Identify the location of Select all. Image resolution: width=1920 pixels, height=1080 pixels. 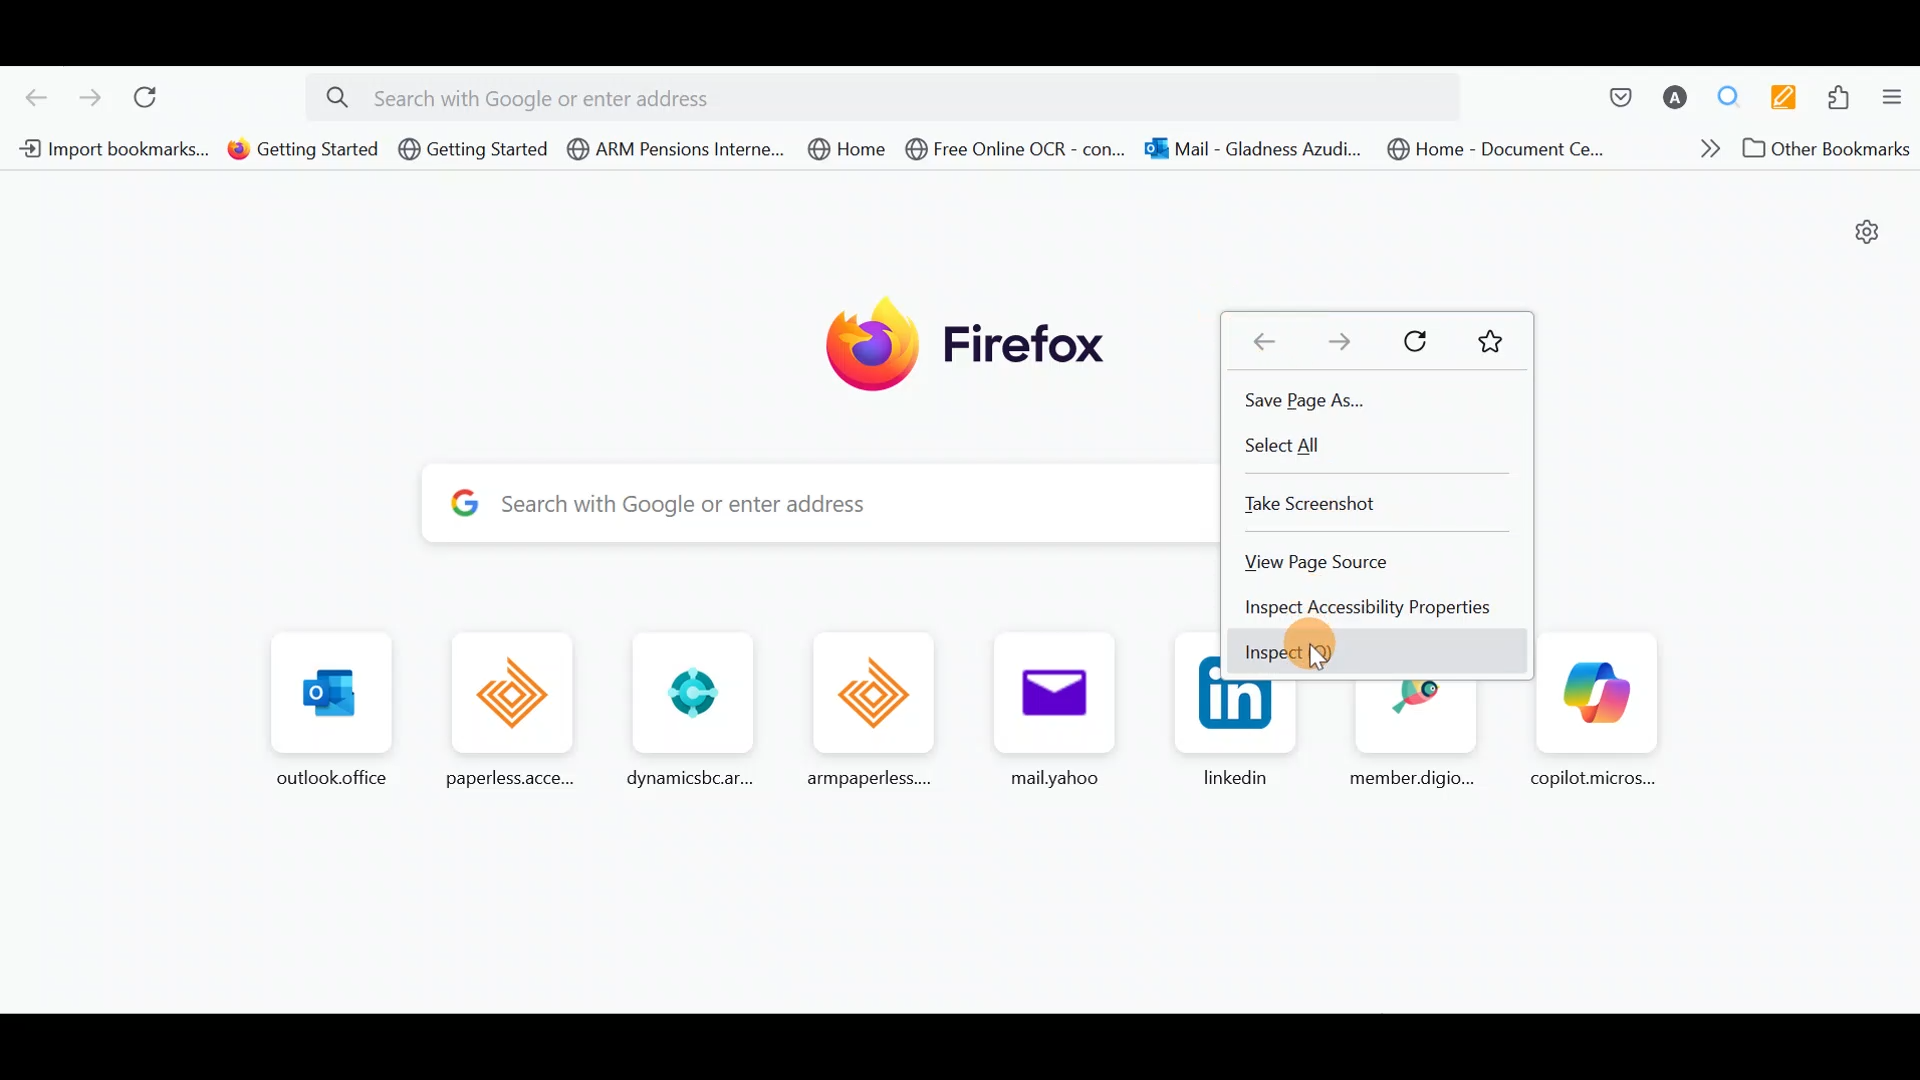
(1281, 446).